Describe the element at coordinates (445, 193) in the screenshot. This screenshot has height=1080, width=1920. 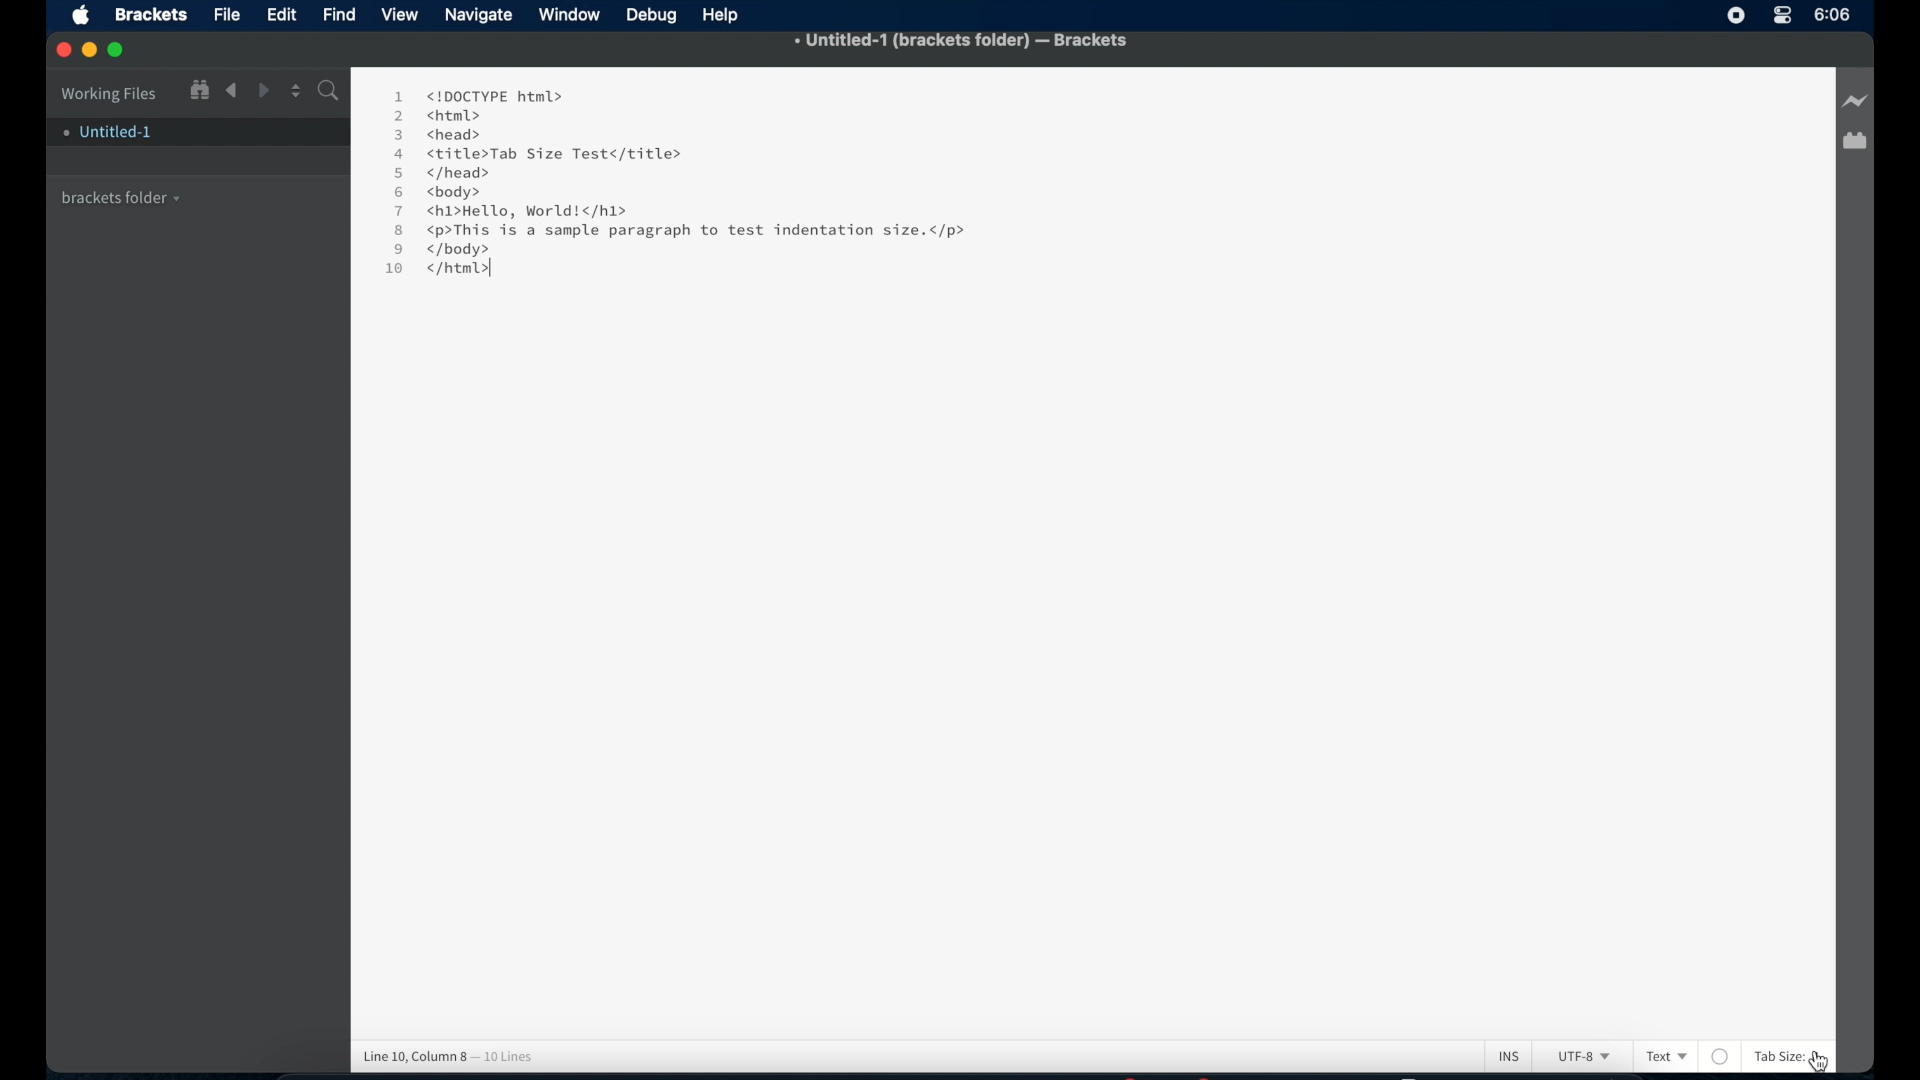
I see `6 <body>` at that location.